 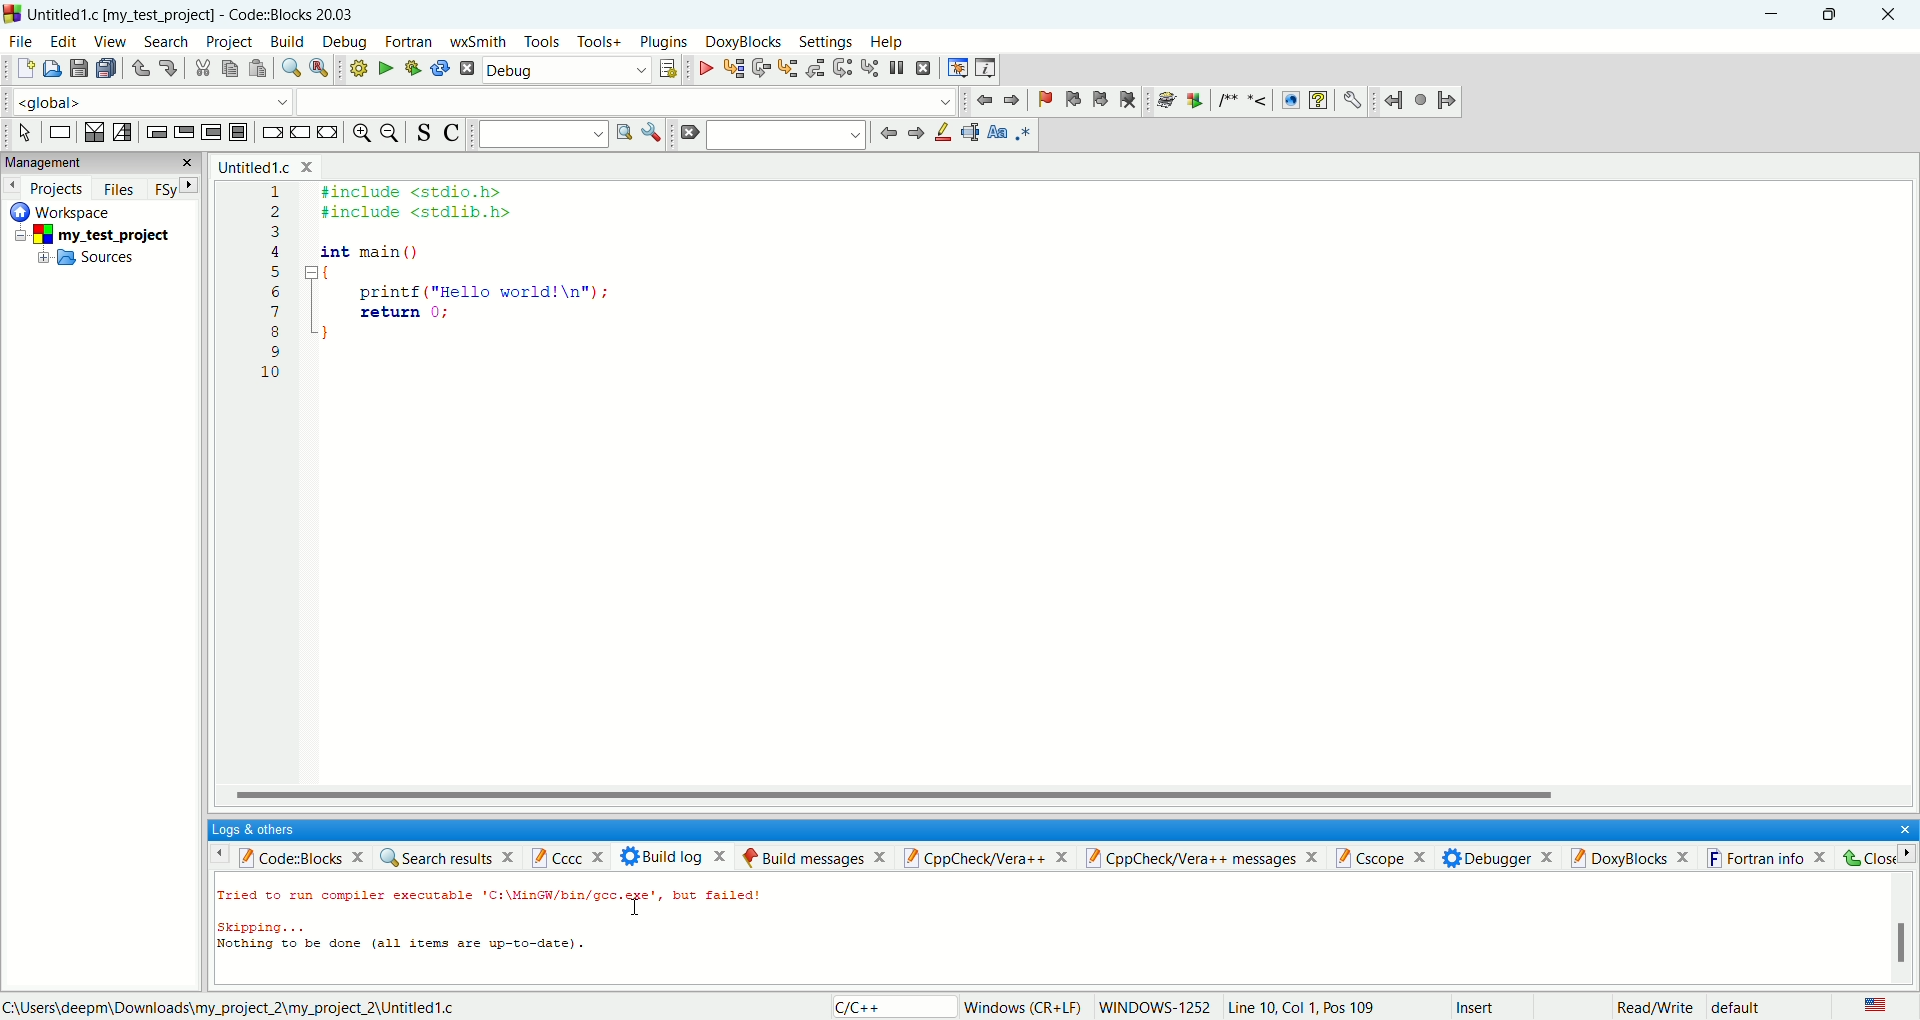 I want to click on various info, so click(x=984, y=68).